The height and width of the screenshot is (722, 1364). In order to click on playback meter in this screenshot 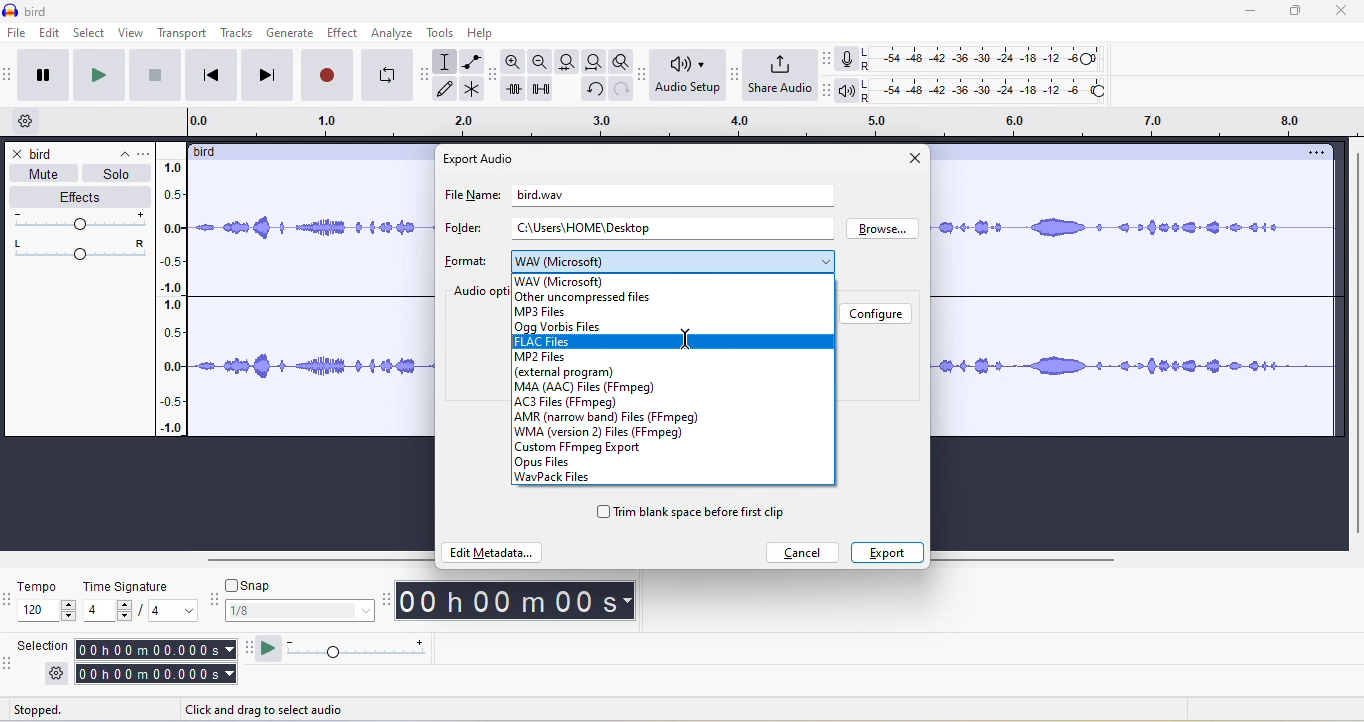, I will do `click(847, 92)`.